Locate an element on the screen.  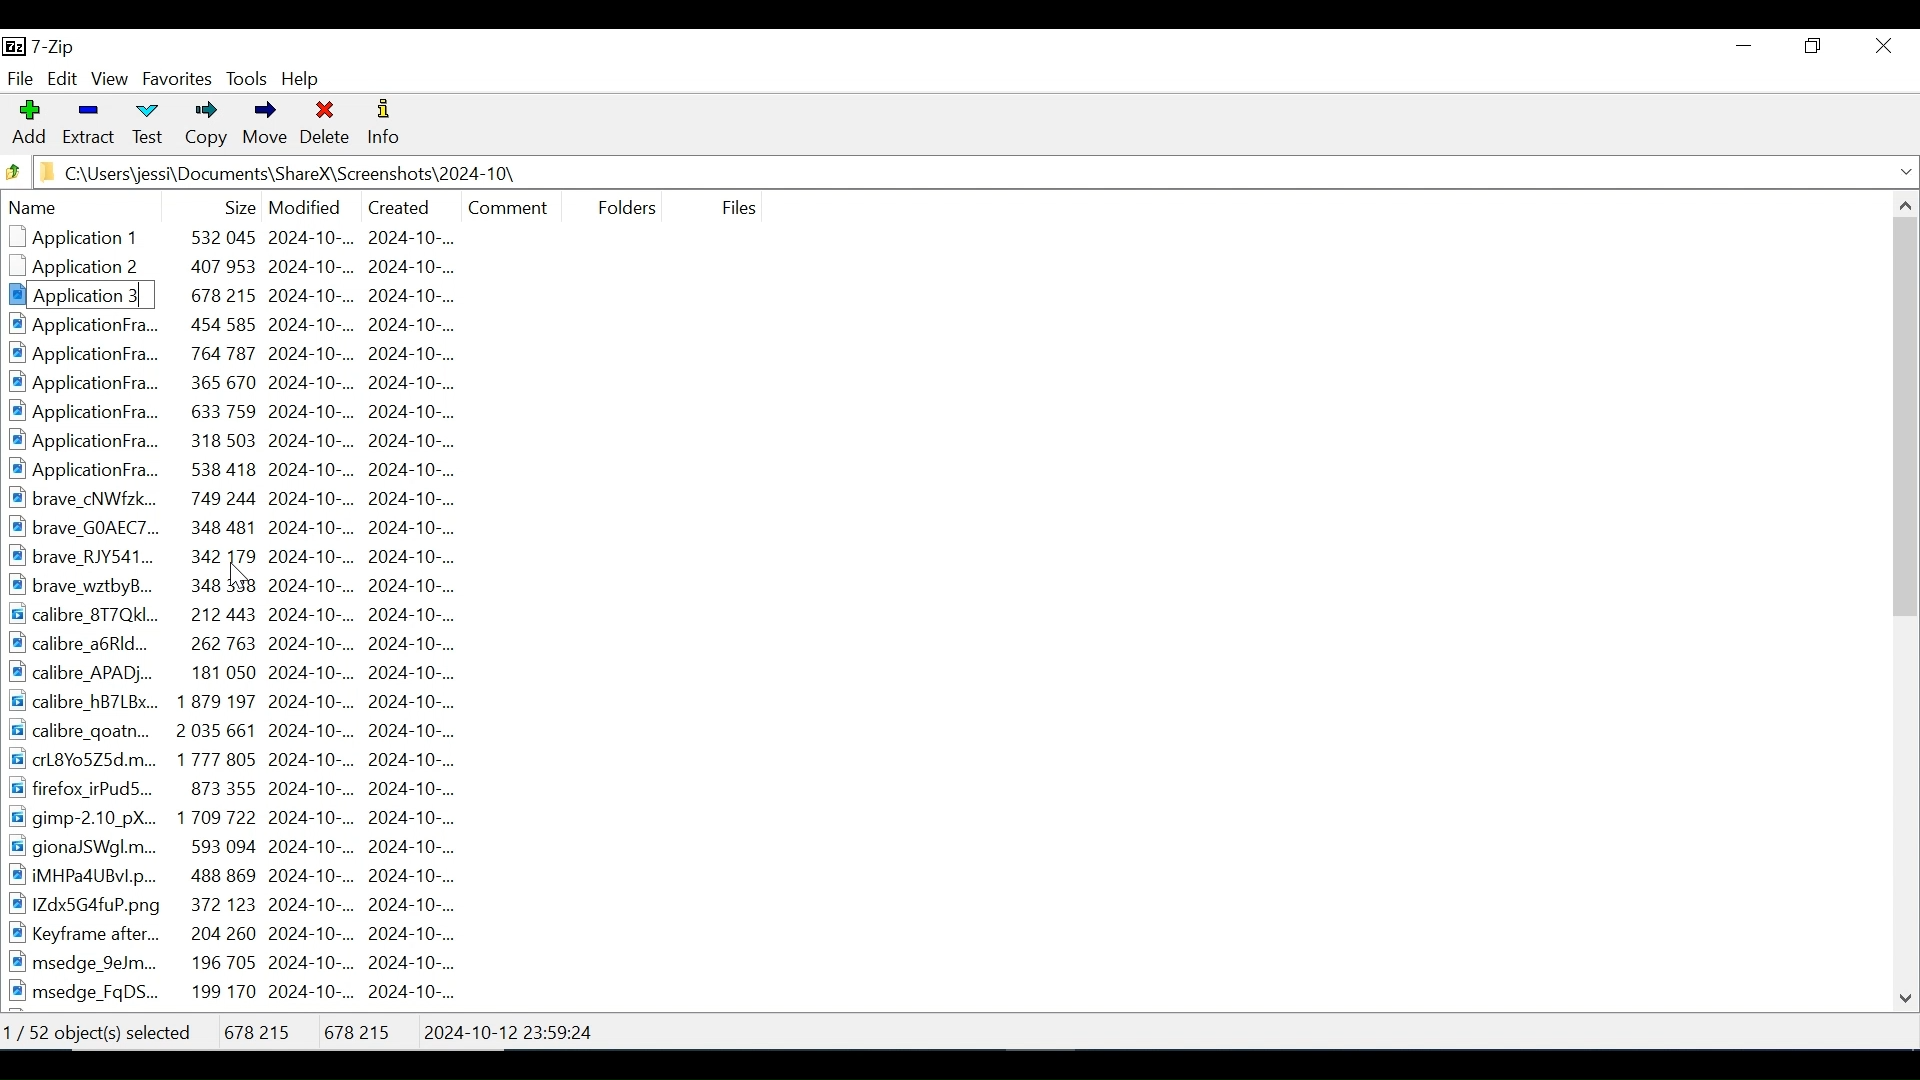
Folders is located at coordinates (621, 205).